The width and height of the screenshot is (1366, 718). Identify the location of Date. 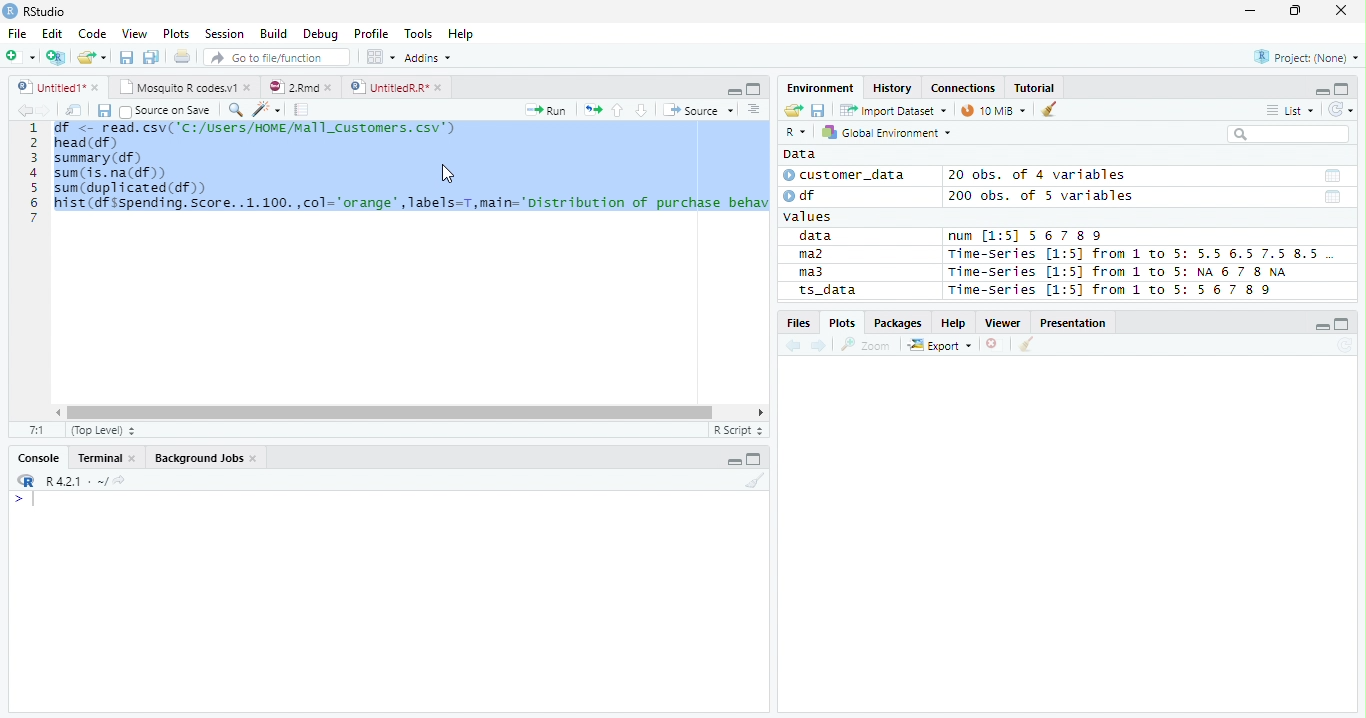
(1333, 198).